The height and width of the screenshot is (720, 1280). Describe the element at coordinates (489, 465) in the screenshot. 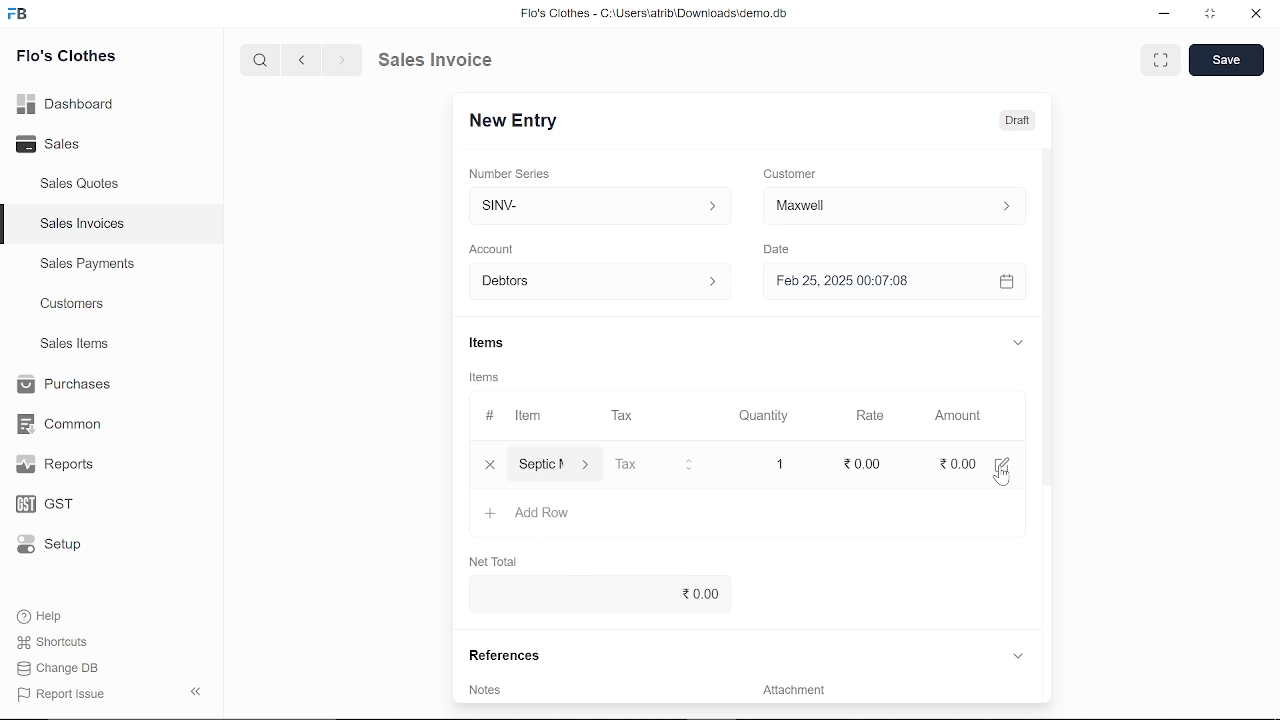

I see `close` at that location.